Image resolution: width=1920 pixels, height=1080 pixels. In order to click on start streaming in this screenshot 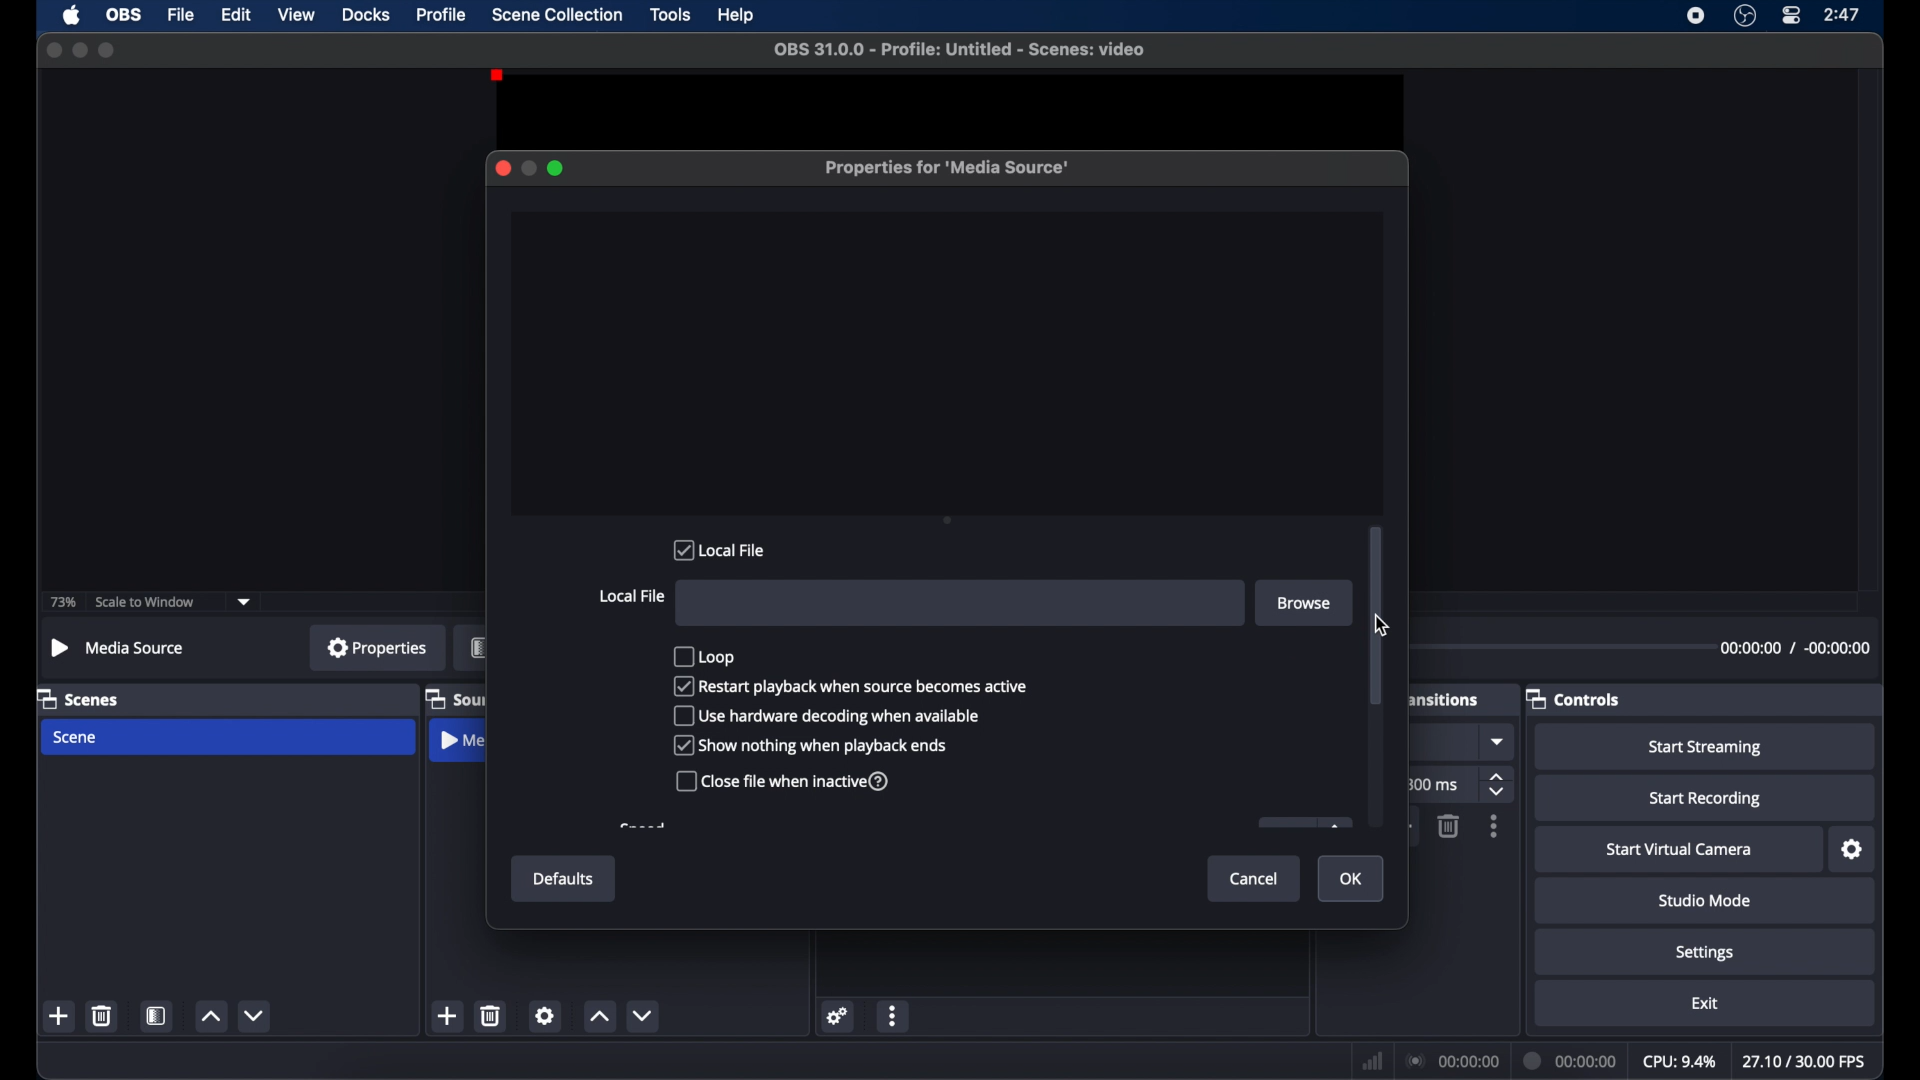, I will do `click(1704, 747)`.